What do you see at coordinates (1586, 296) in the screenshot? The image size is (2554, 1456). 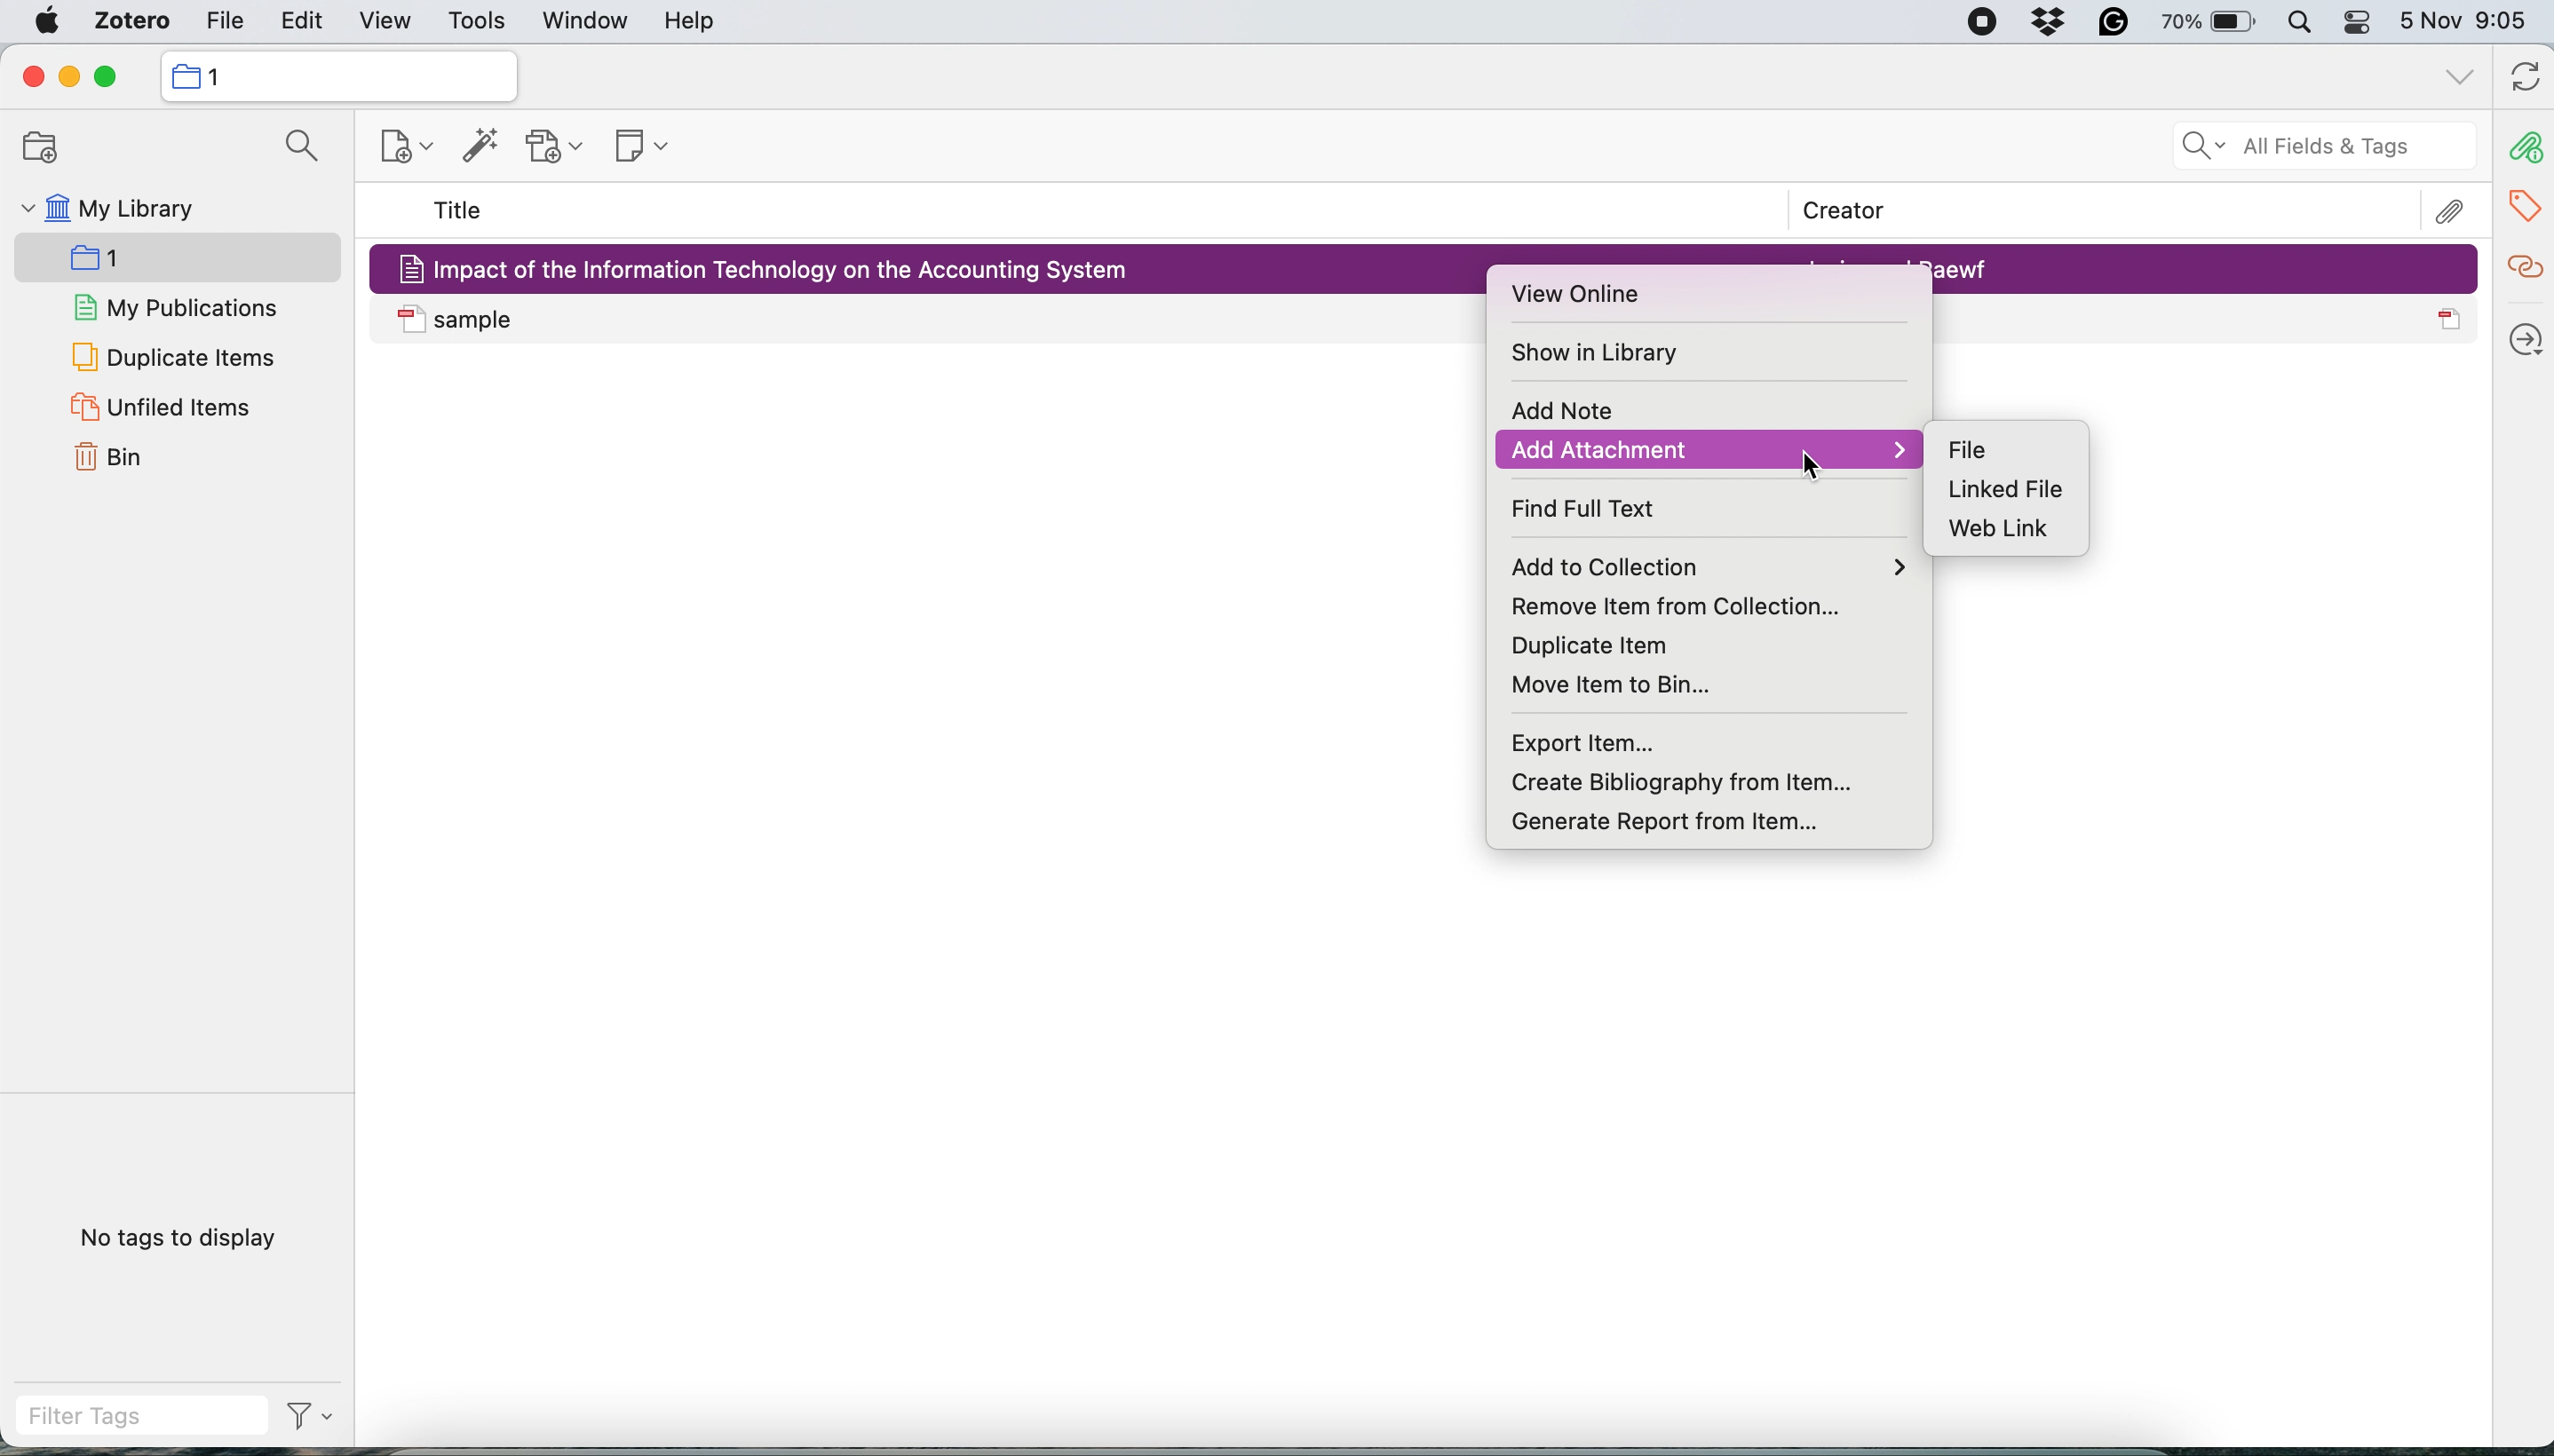 I see `view online` at bounding box center [1586, 296].